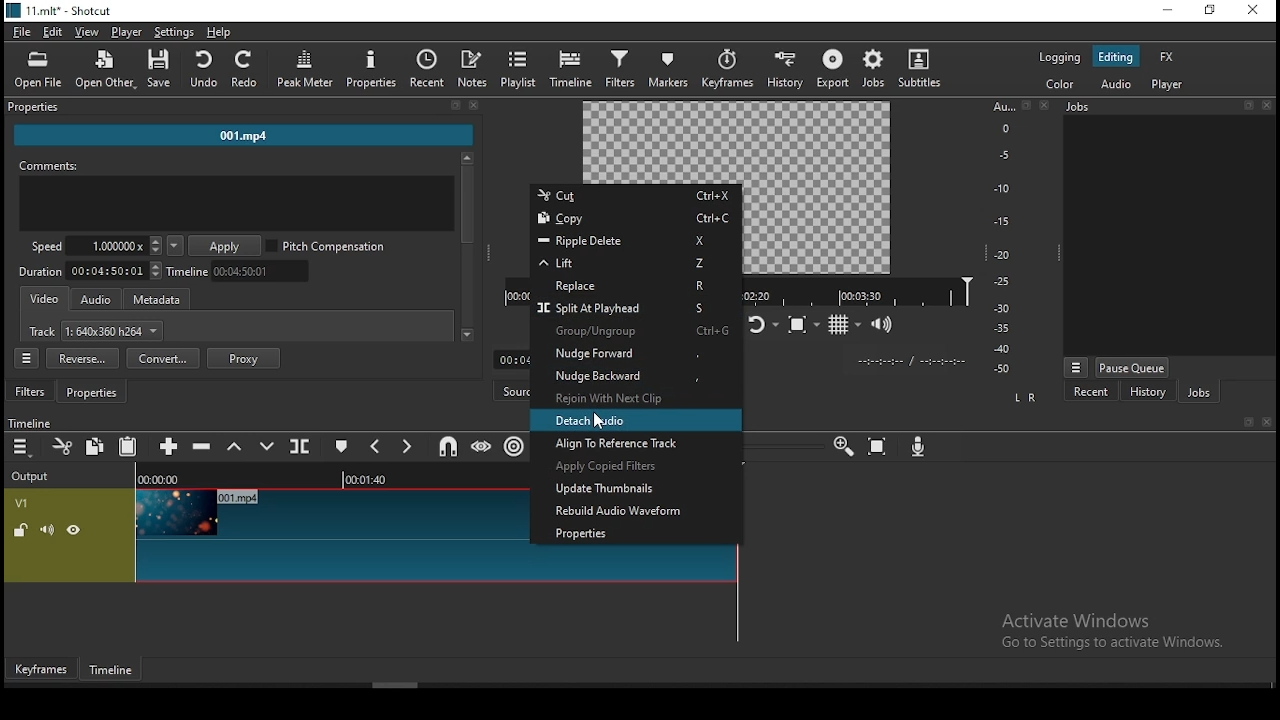  Describe the element at coordinates (1166, 11) in the screenshot. I see `minimize` at that location.